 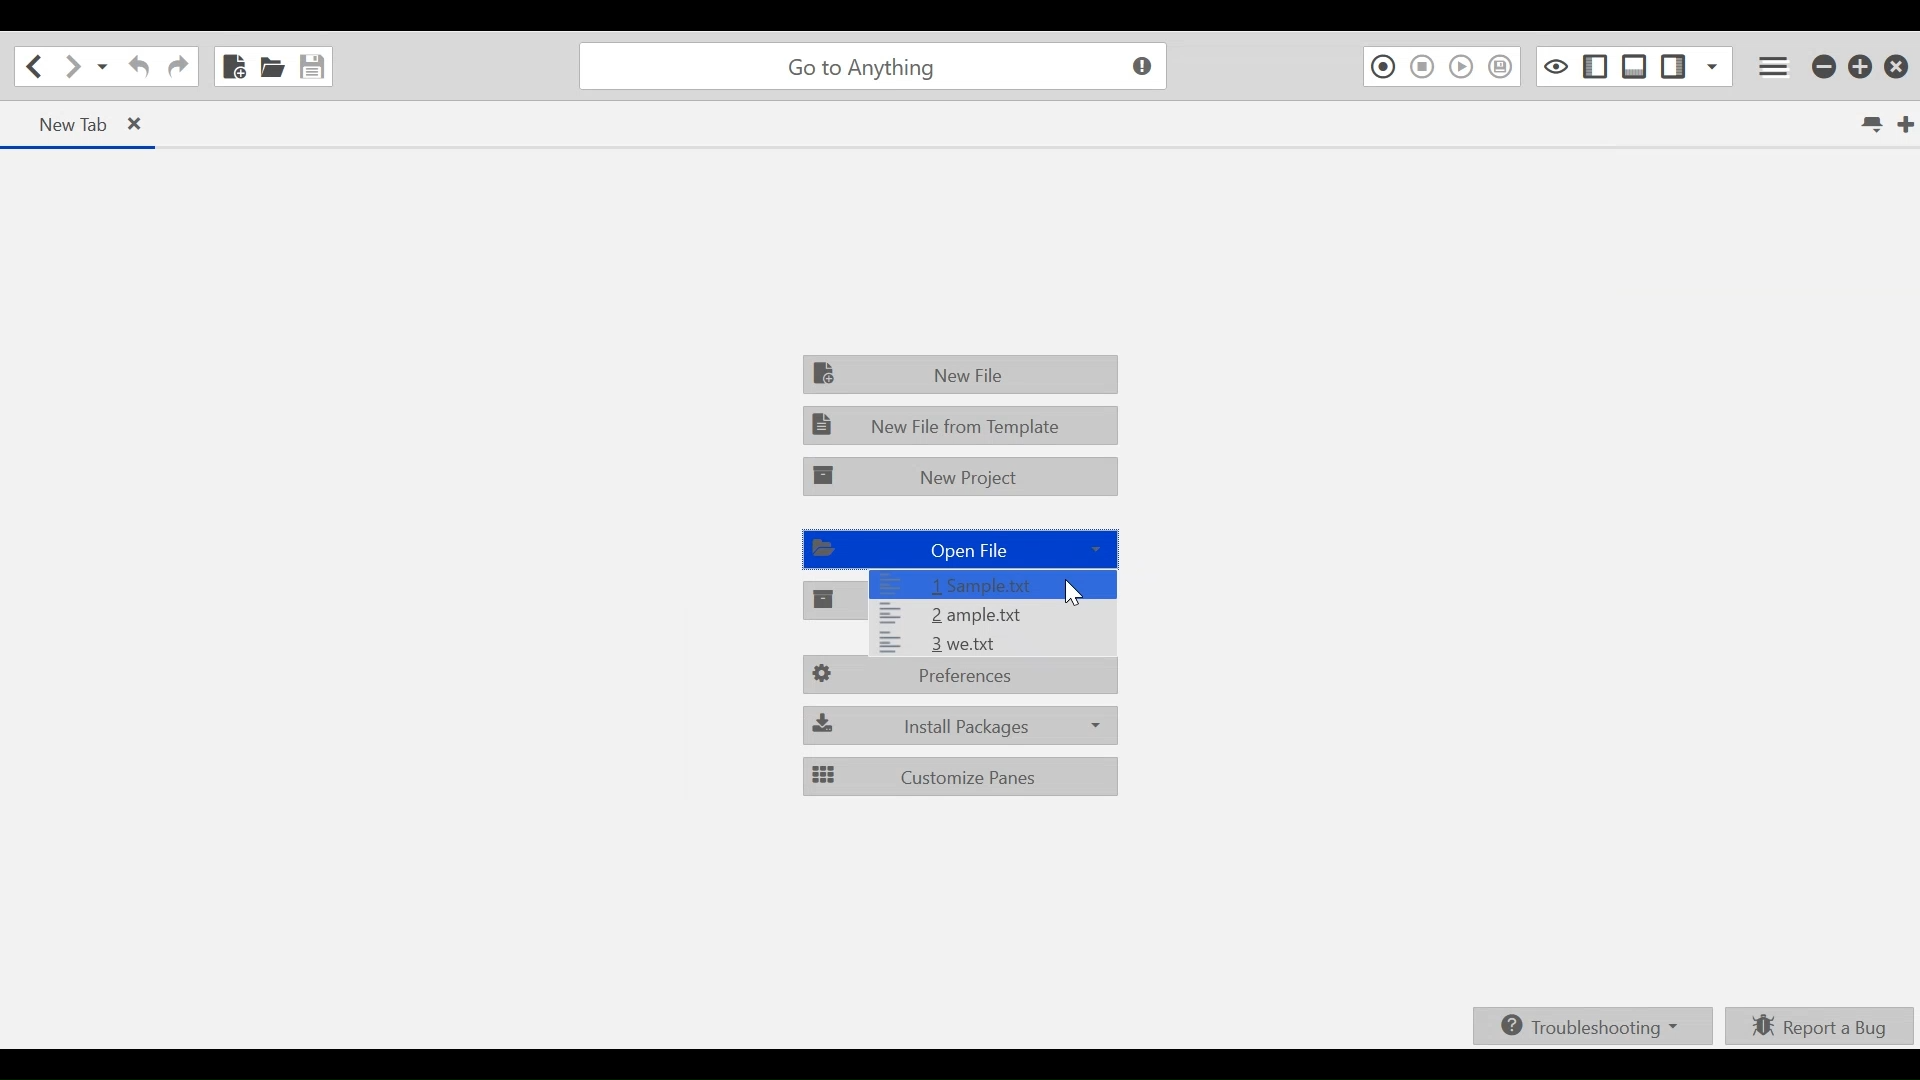 I want to click on Show/Hide Bottom Panel, so click(x=1635, y=64).